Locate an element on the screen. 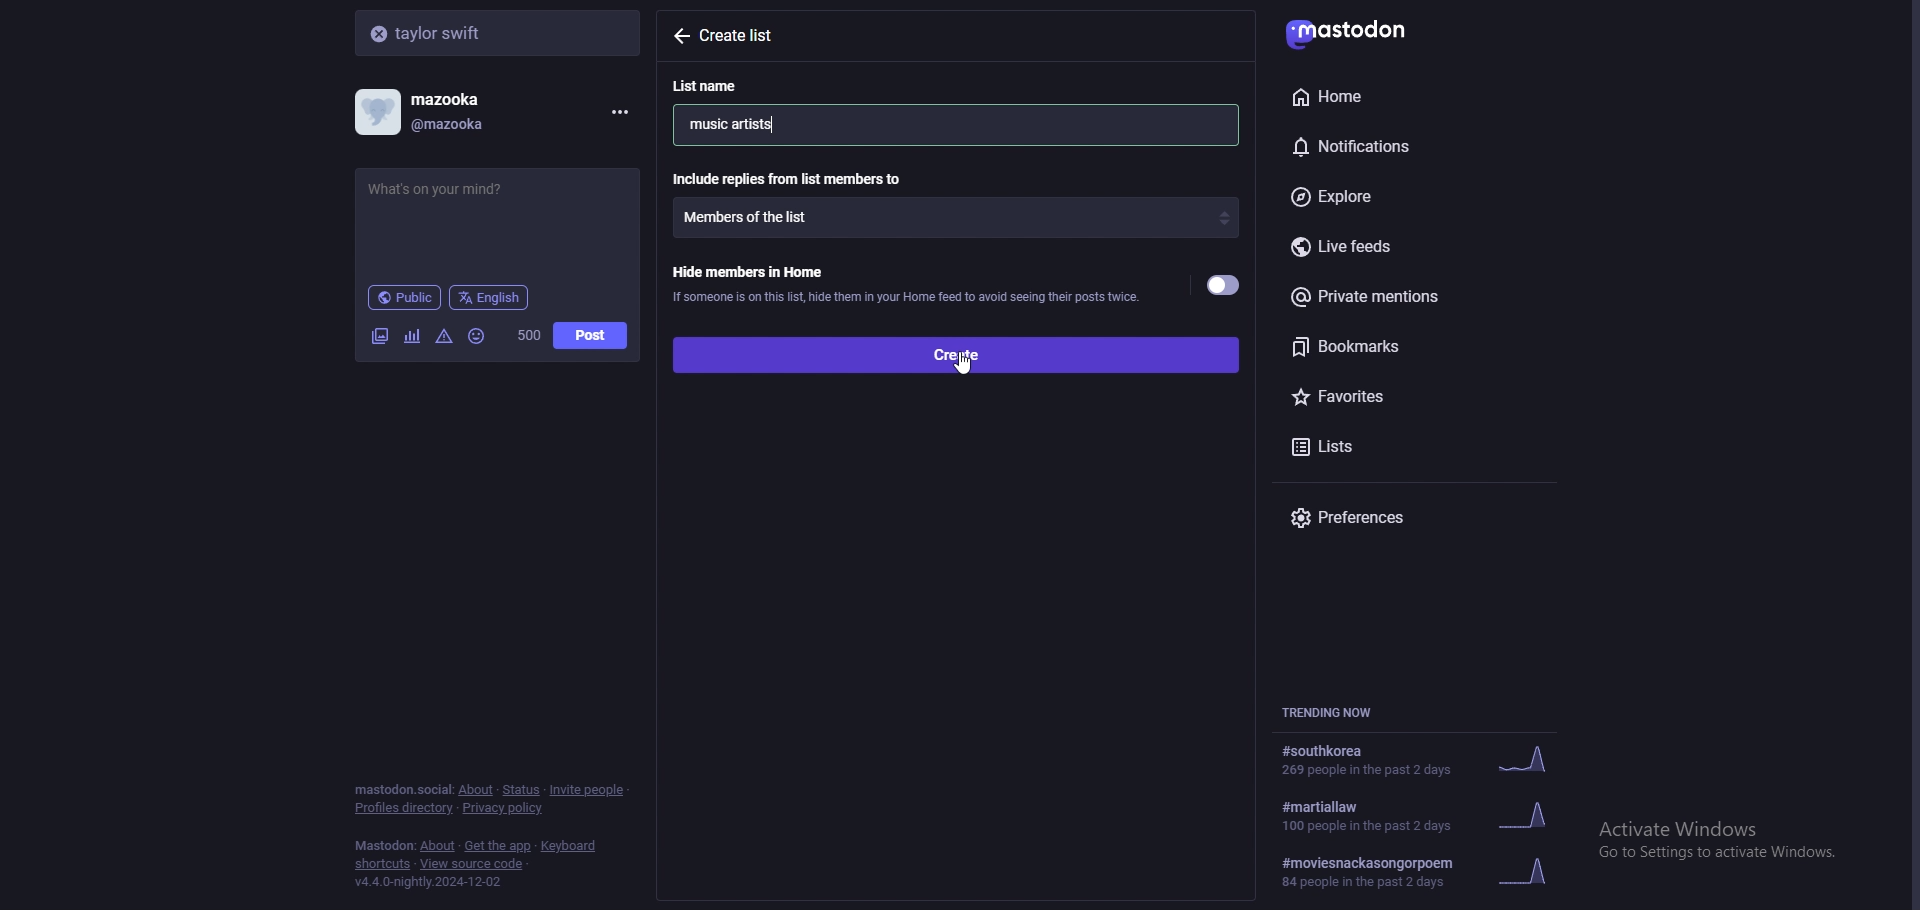 Image resolution: width=1920 pixels, height=910 pixels. lists is located at coordinates (1369, 444).